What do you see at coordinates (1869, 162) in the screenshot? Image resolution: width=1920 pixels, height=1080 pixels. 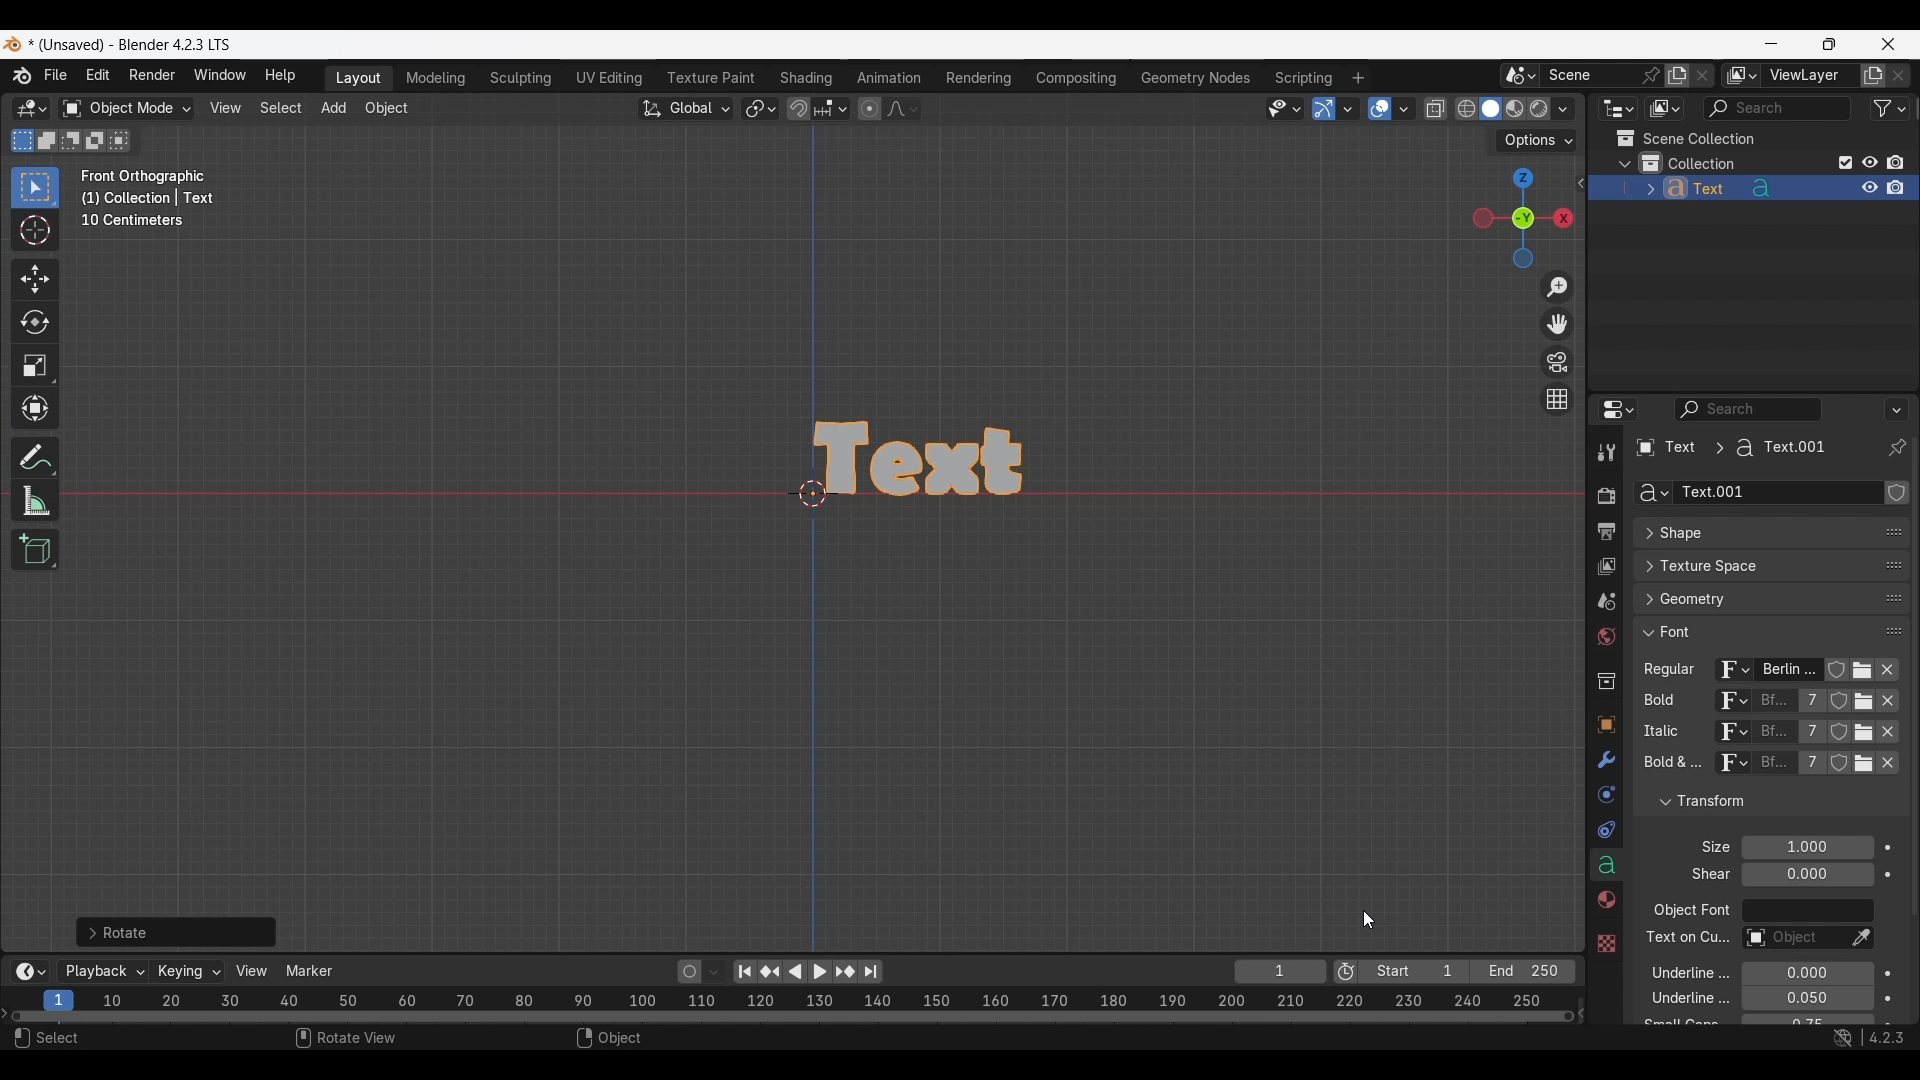 I see `Hide in viewport` at bounding box center [1869, 162].